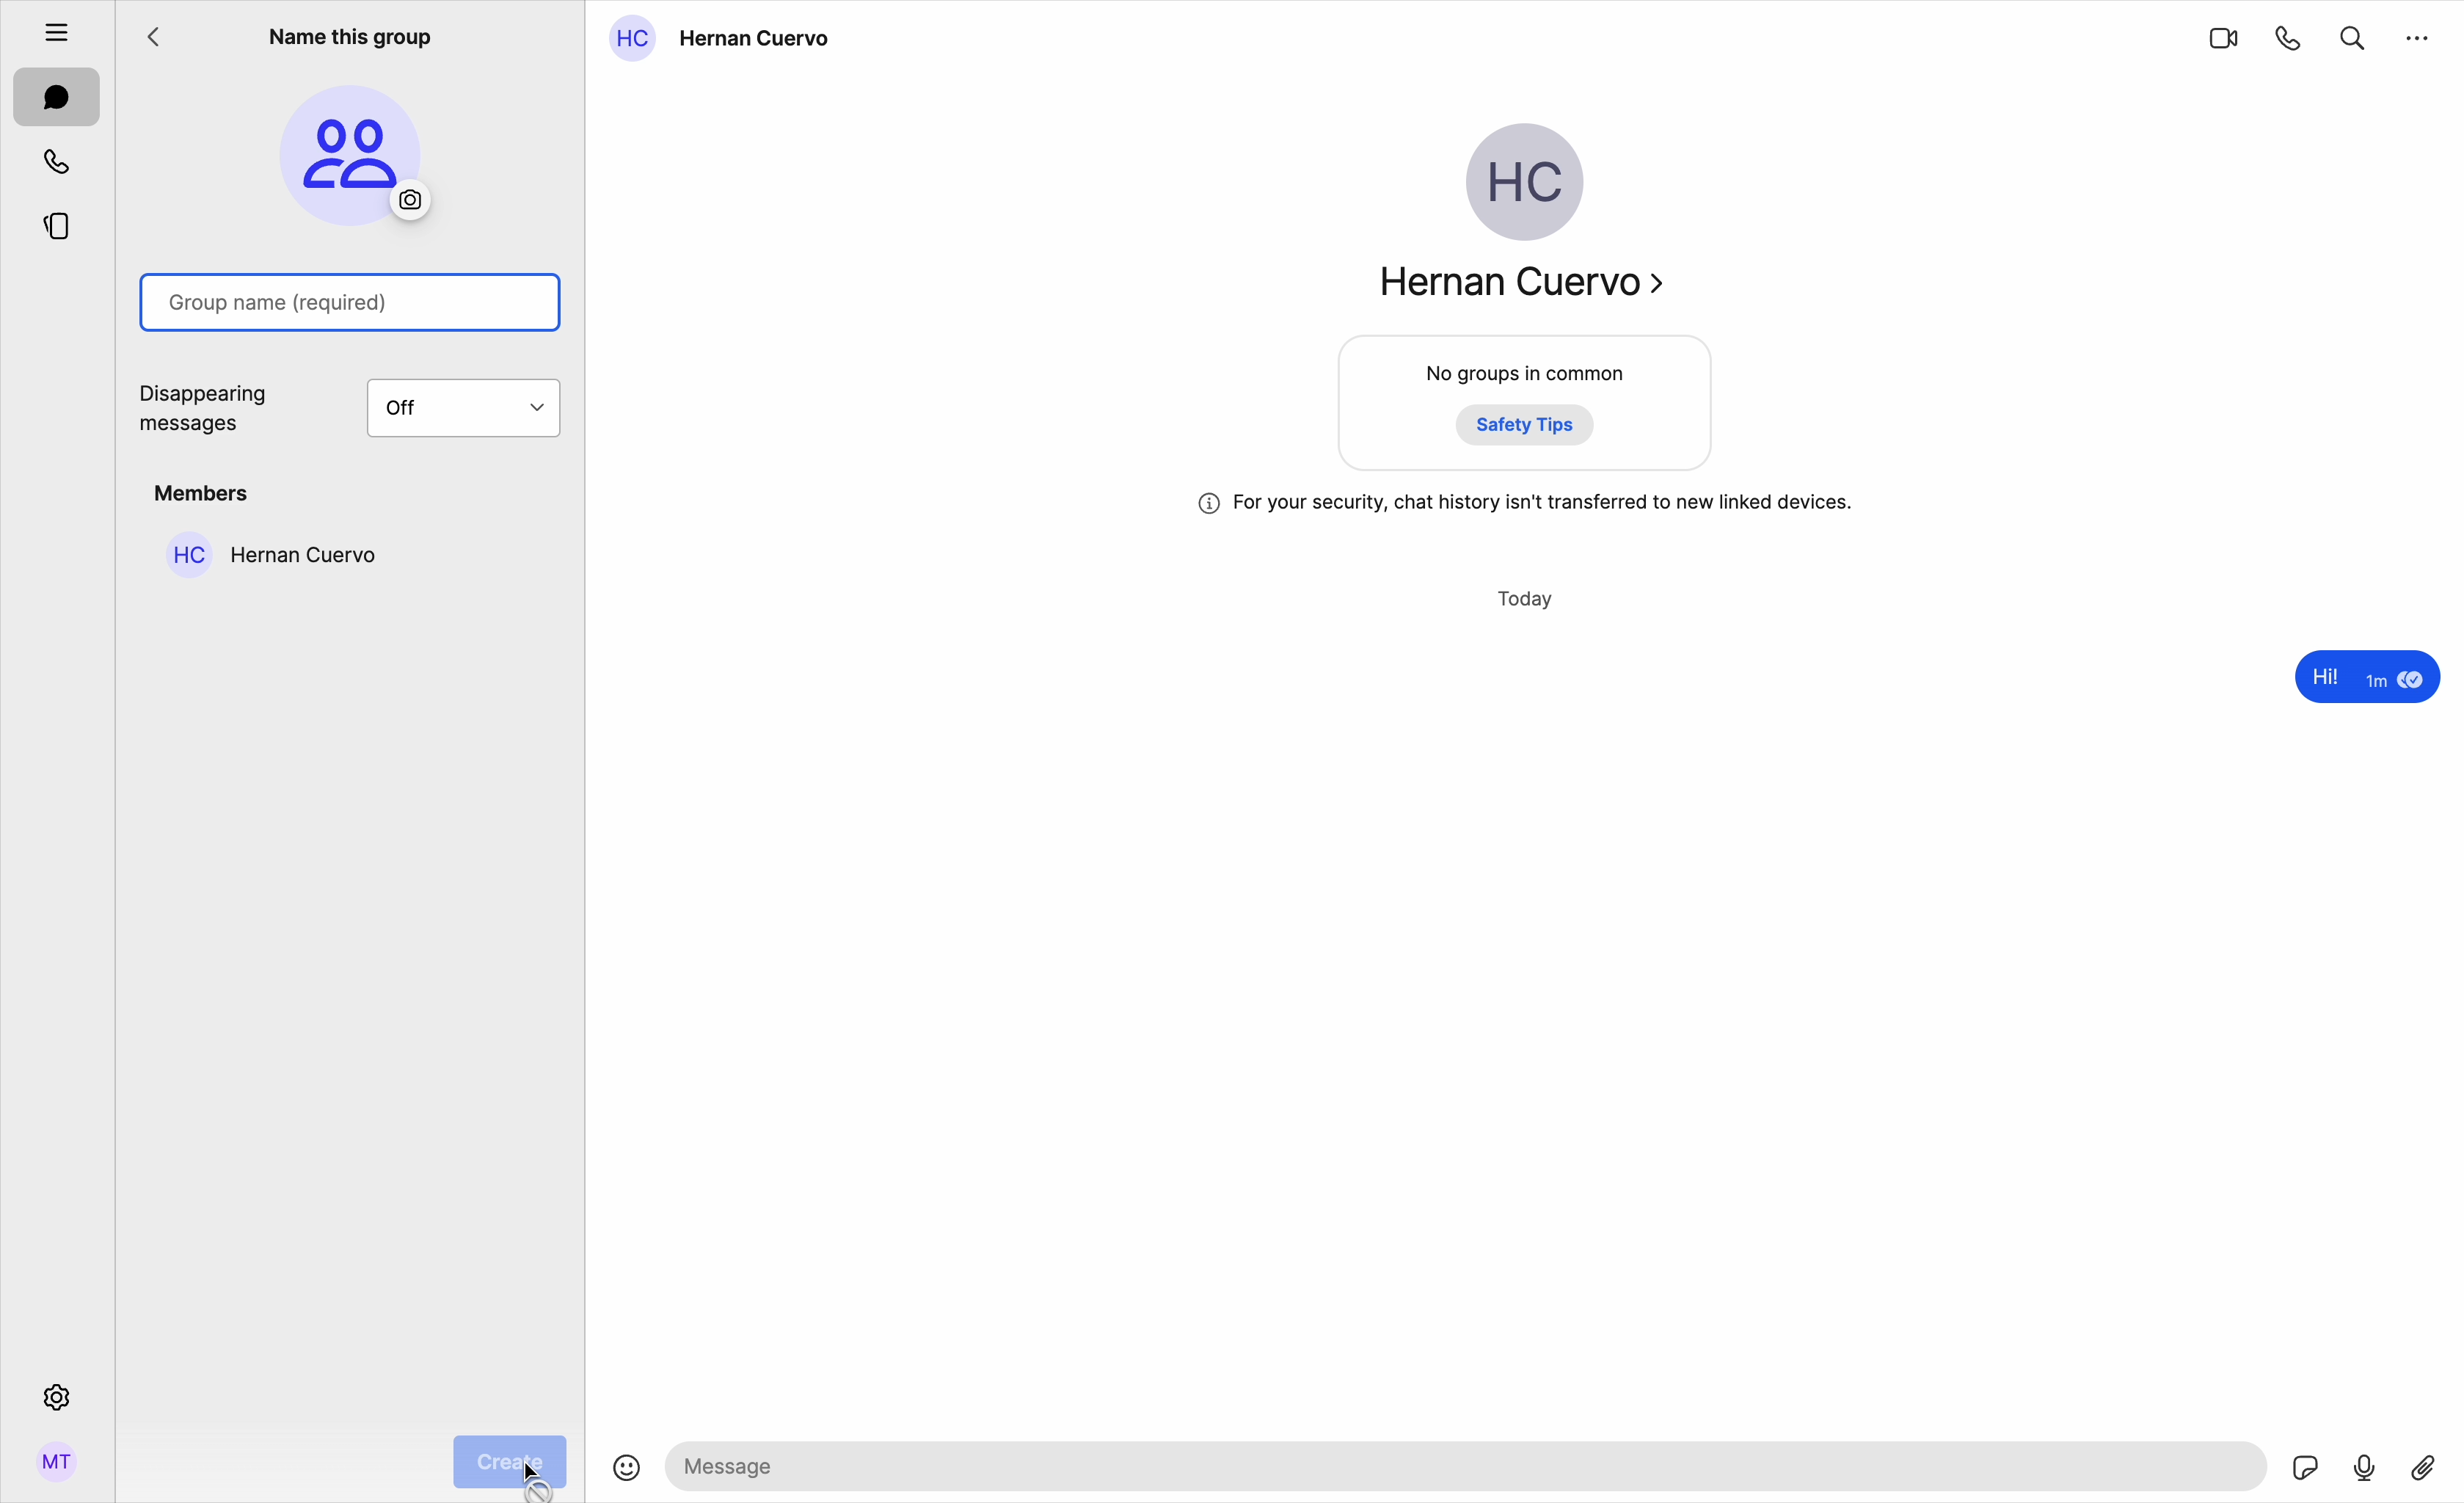 This screenshot has height=1503, width=2464. Describe the element at coordinates (54, 1396) in the screenshot. I see `settings` at that location.